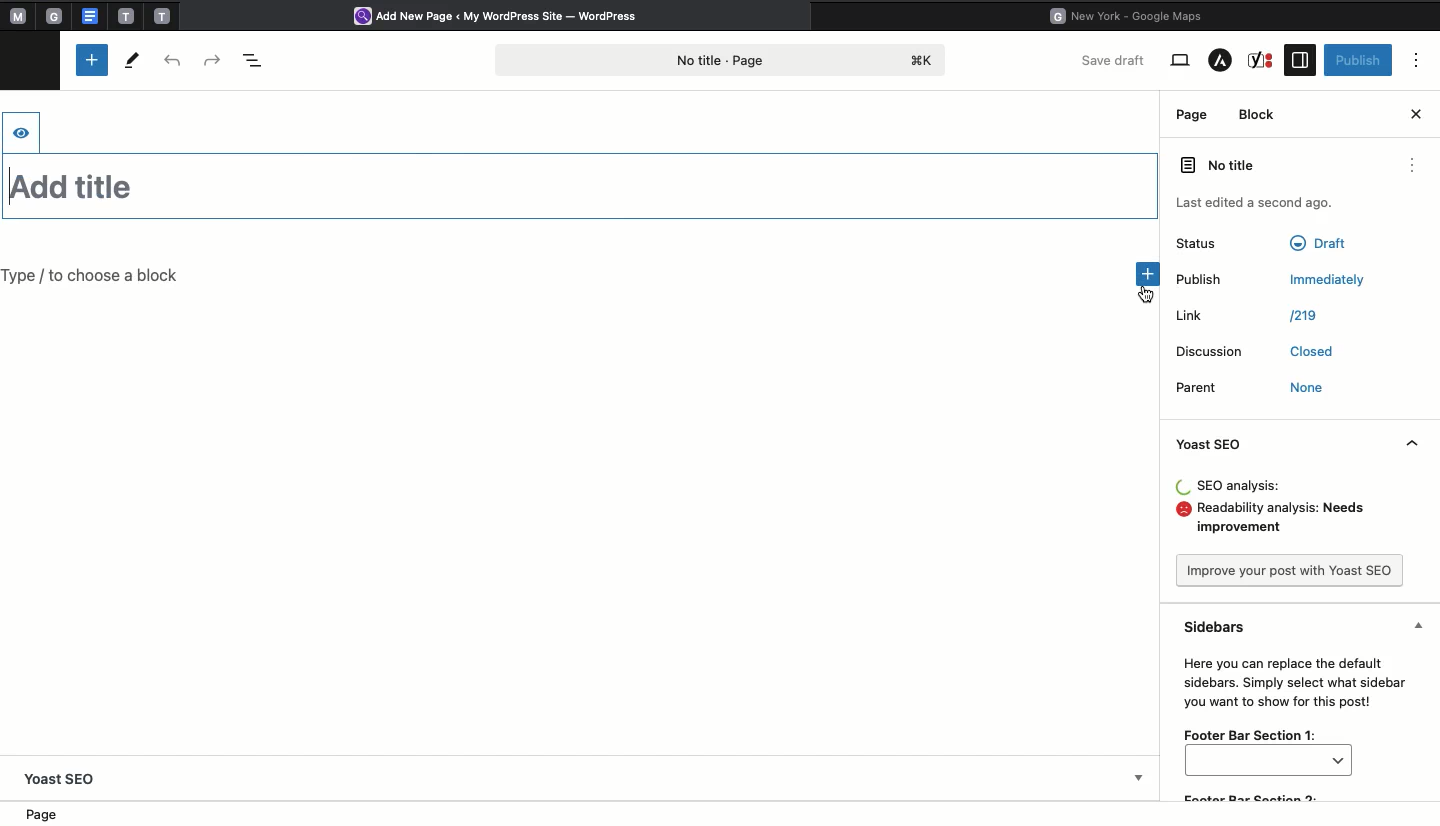 Image resolution: width=1440 pixels, height=826 pixels. I want to click on Wordpress, so click(504, 17).